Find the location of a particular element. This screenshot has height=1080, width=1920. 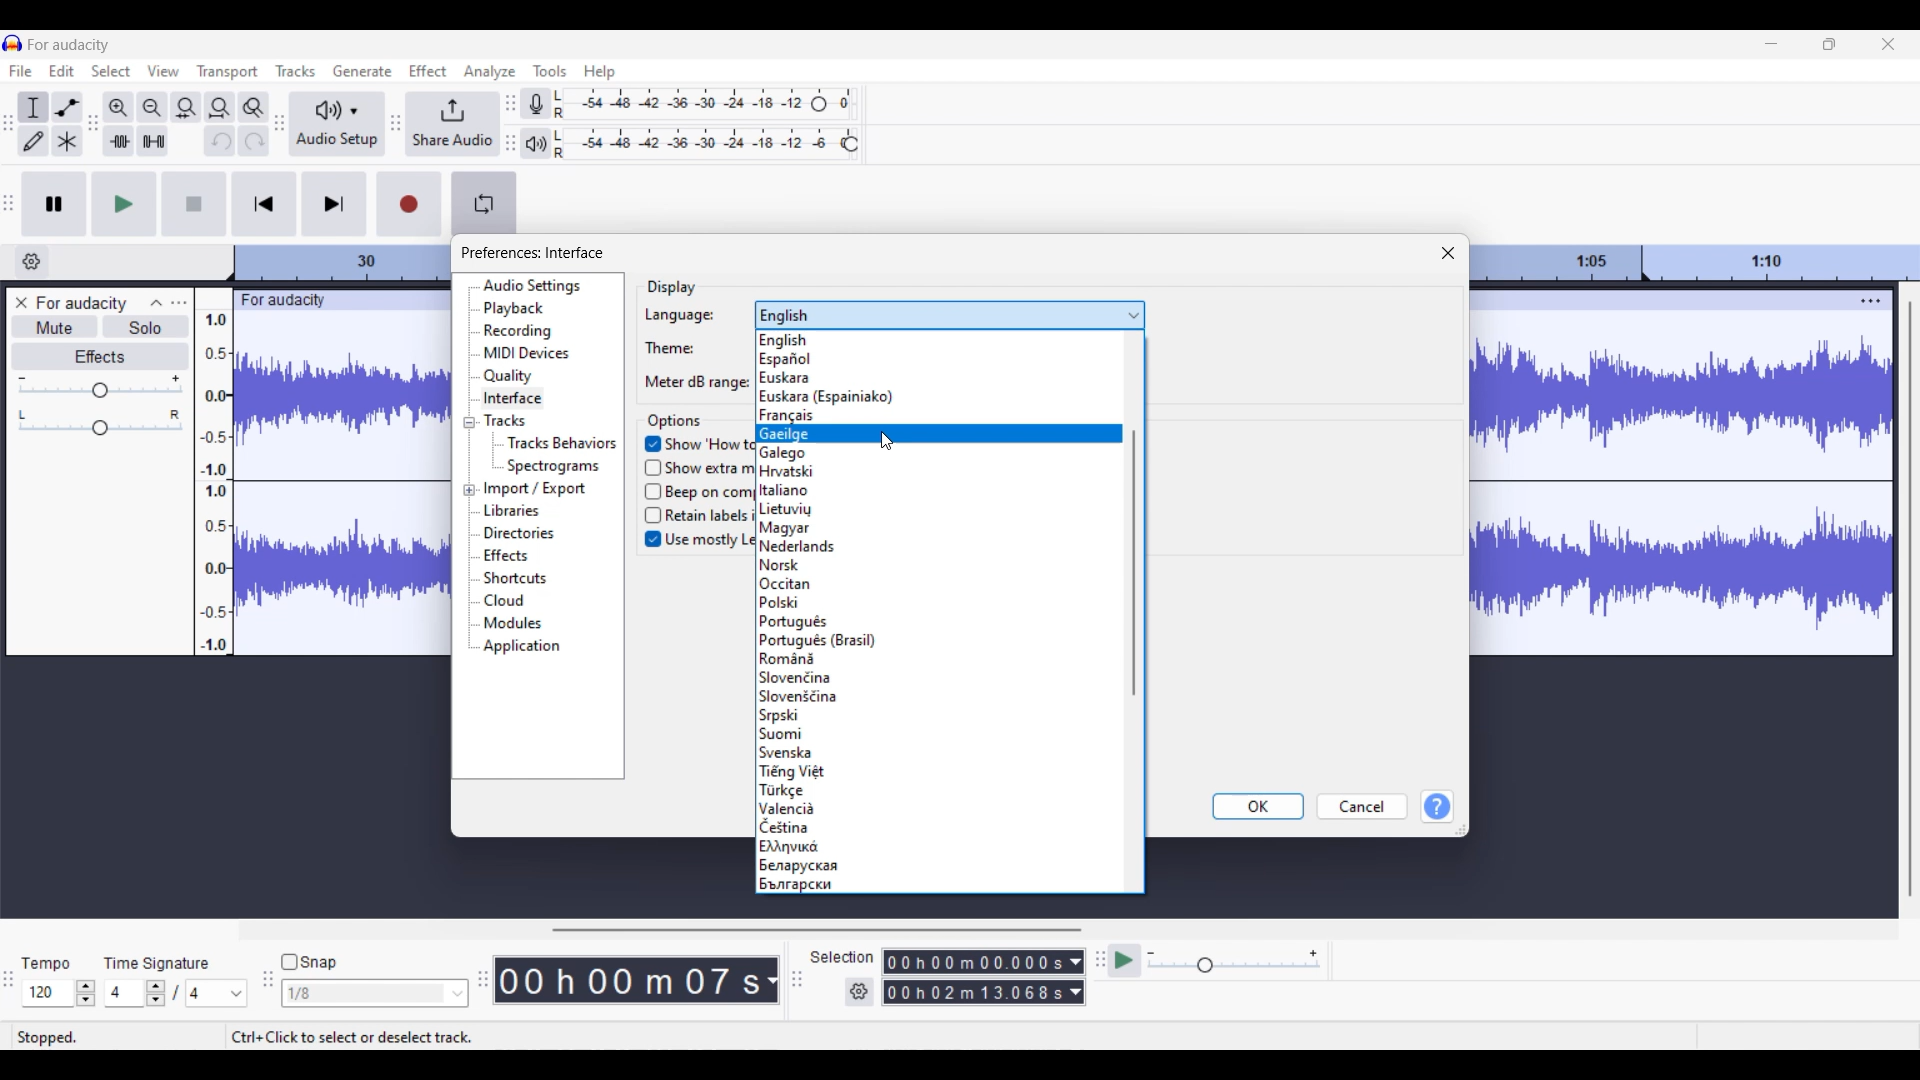

for audacity is located at coordinates (82, 304).